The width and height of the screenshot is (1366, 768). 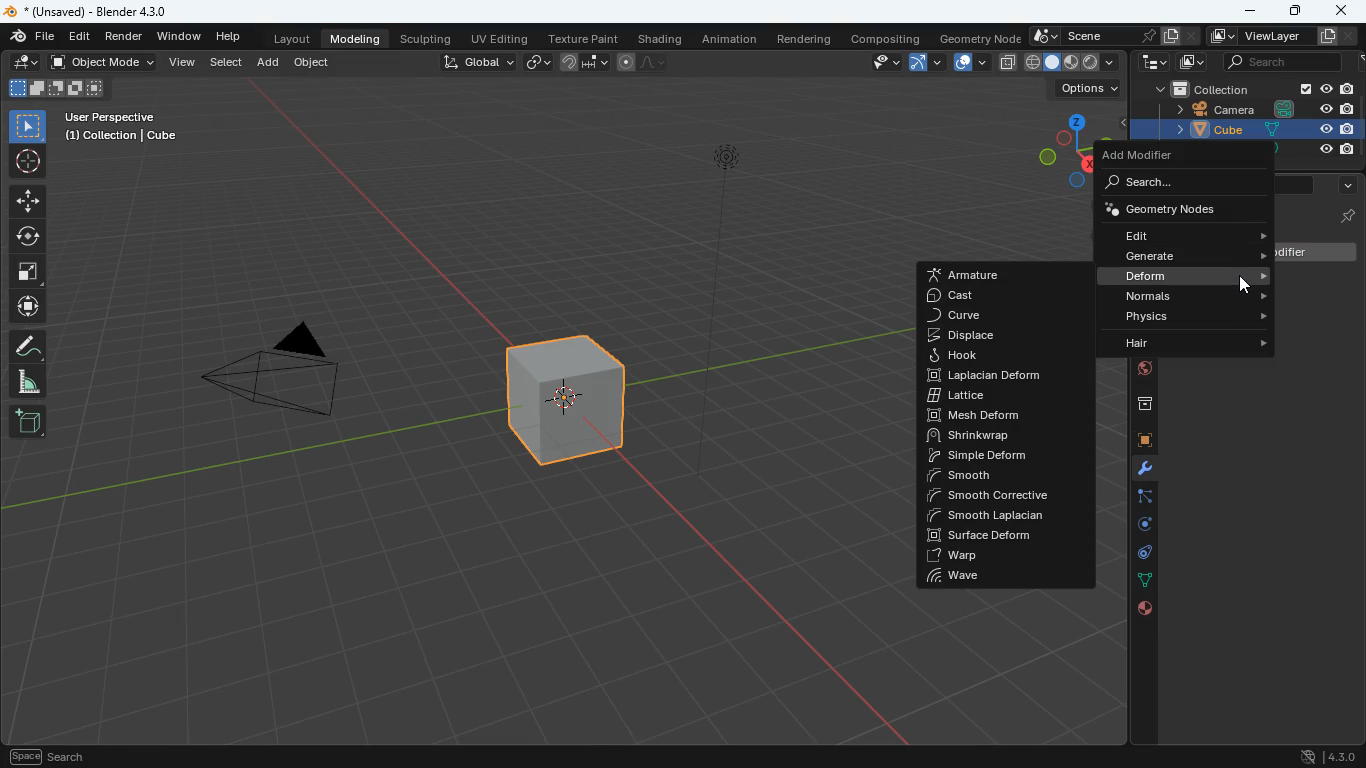 I want to click on new, so click(x=30, y=423).